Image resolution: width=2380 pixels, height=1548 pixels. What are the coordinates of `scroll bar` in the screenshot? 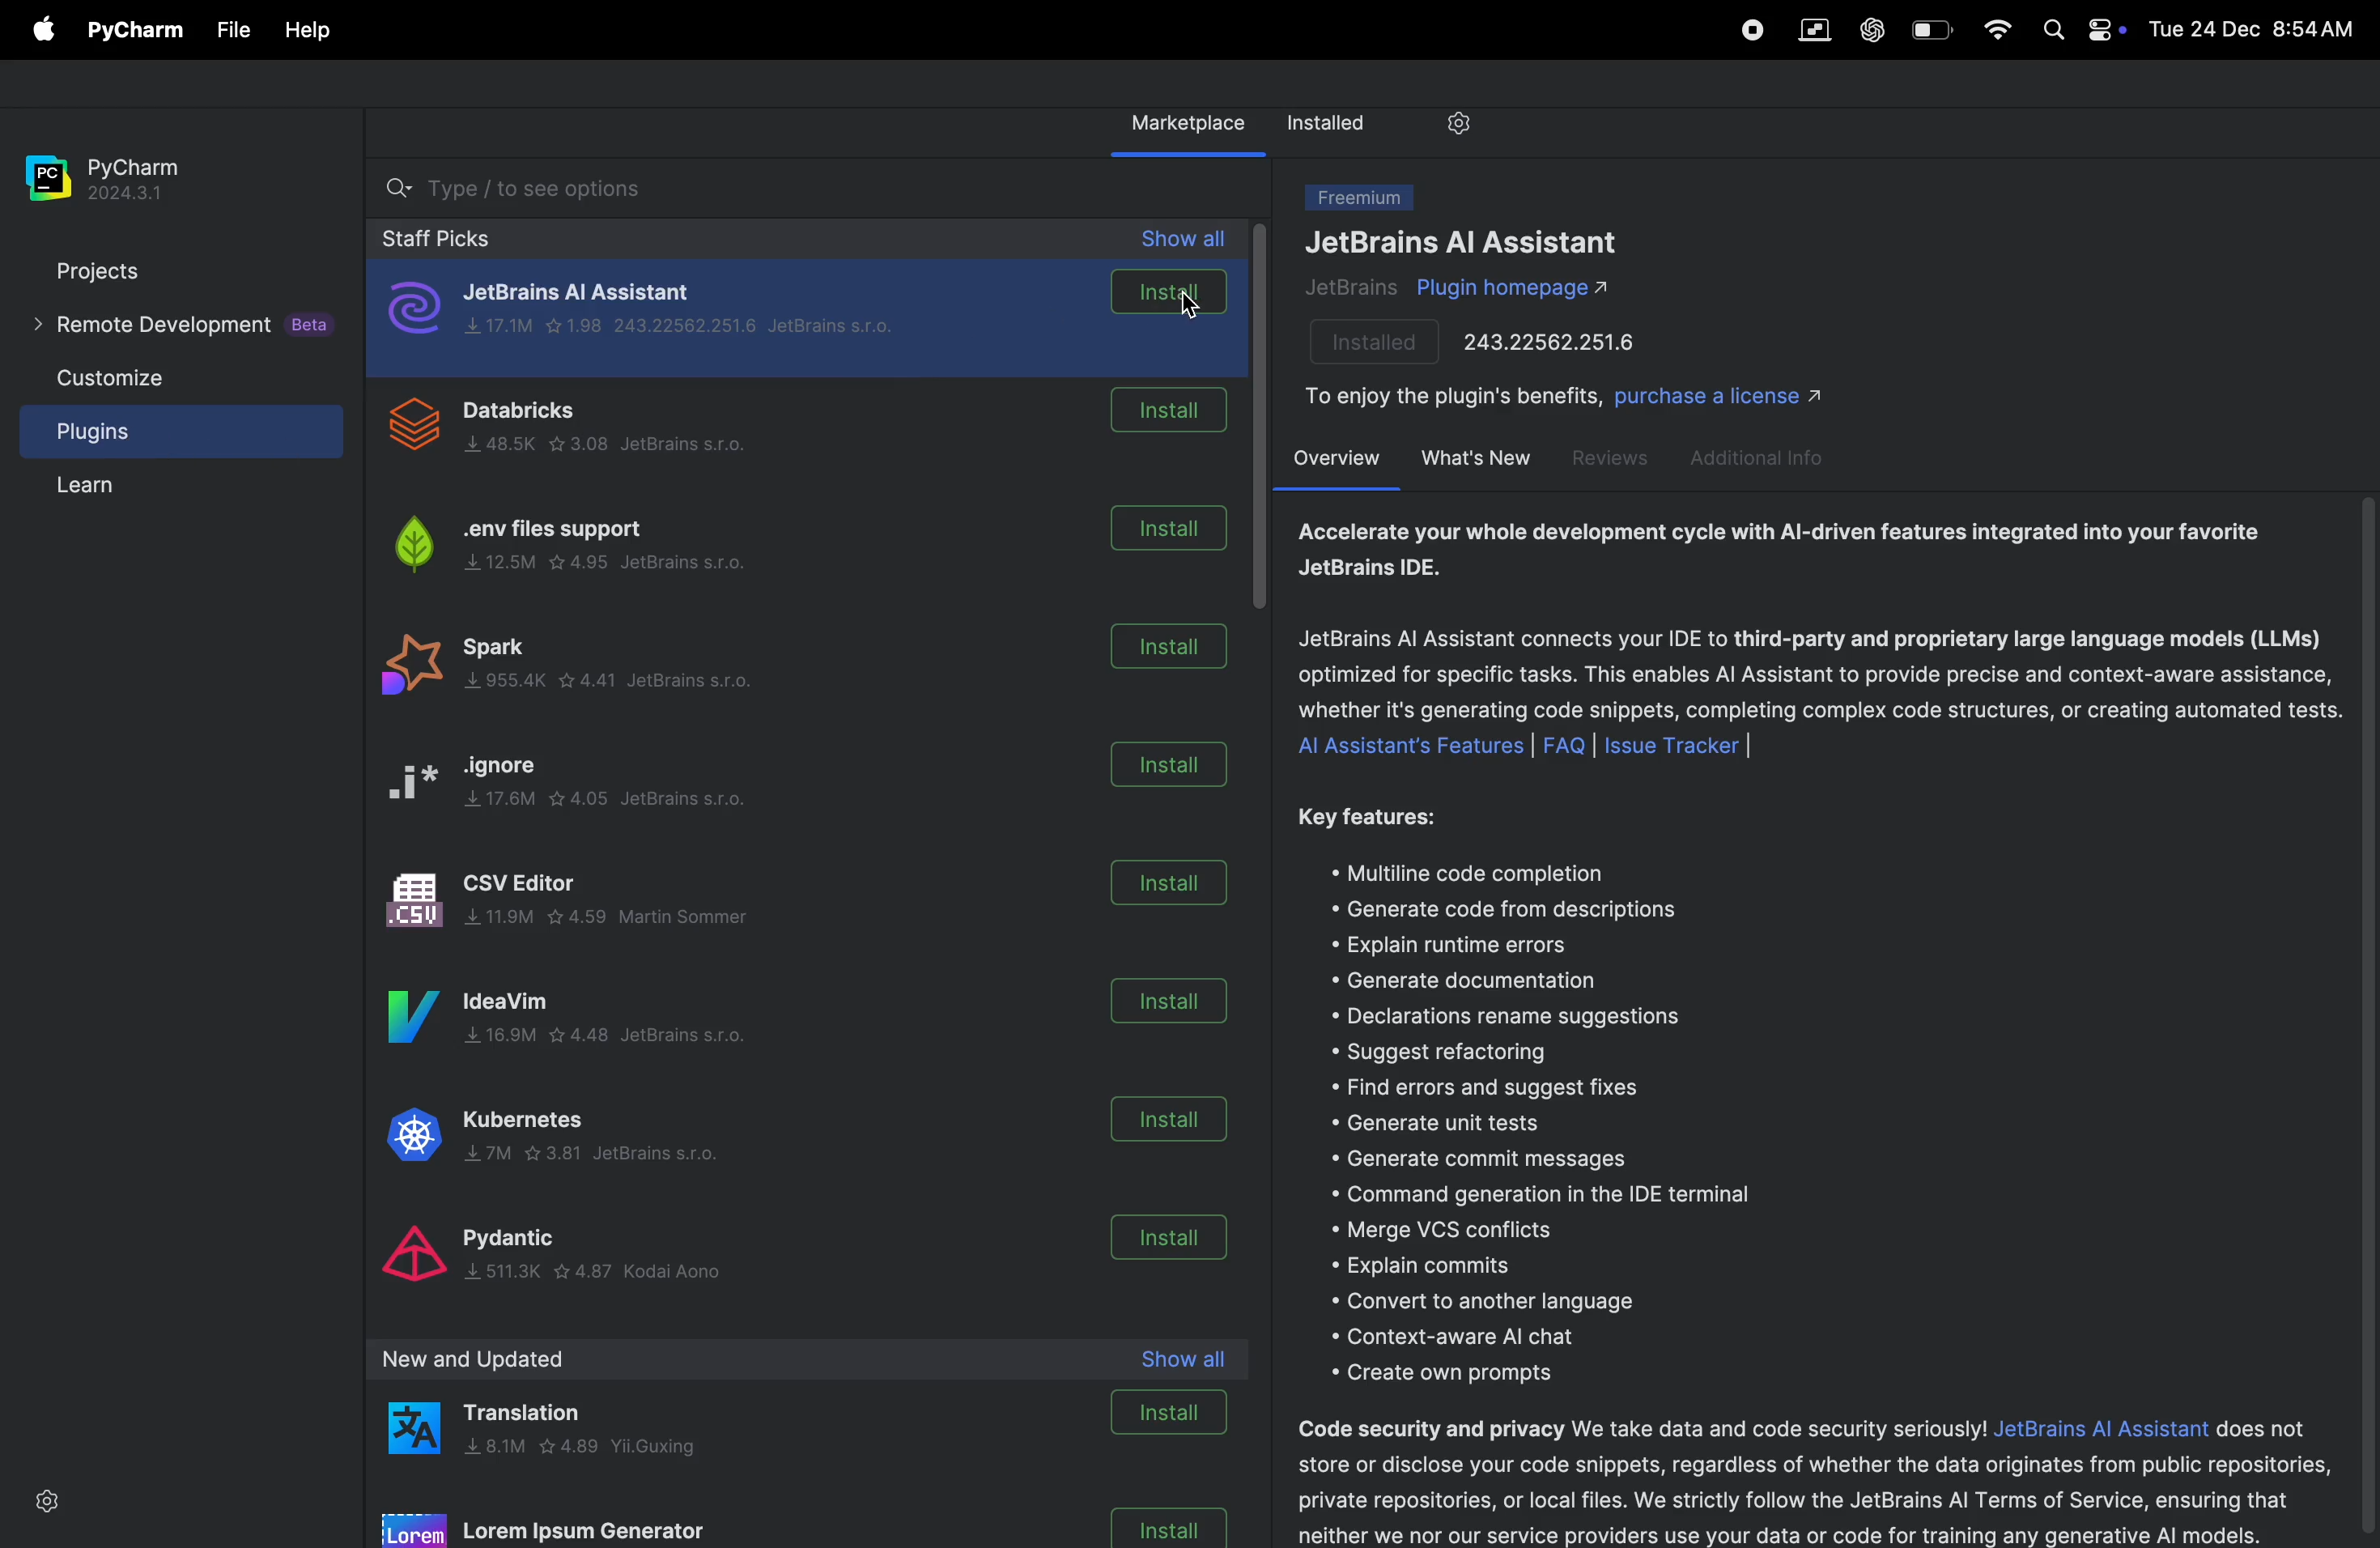 It's located at (1258, 421).